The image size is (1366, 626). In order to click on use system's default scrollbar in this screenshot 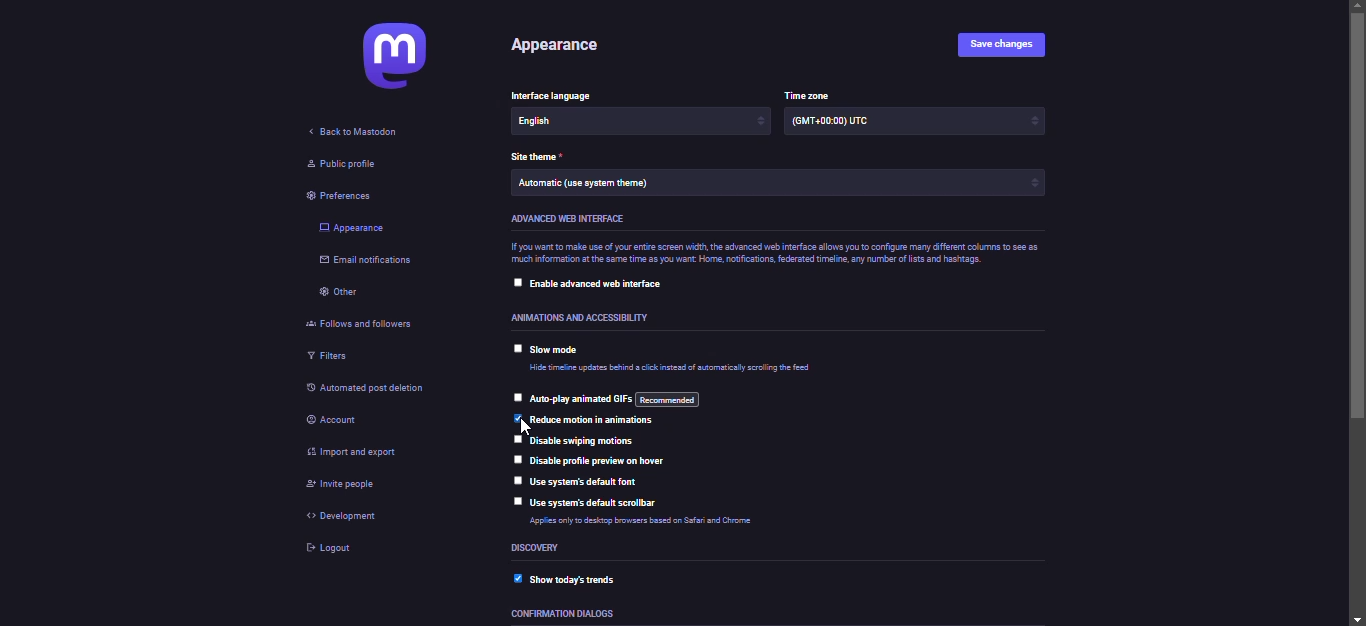, I will do `click(599, 504)`.